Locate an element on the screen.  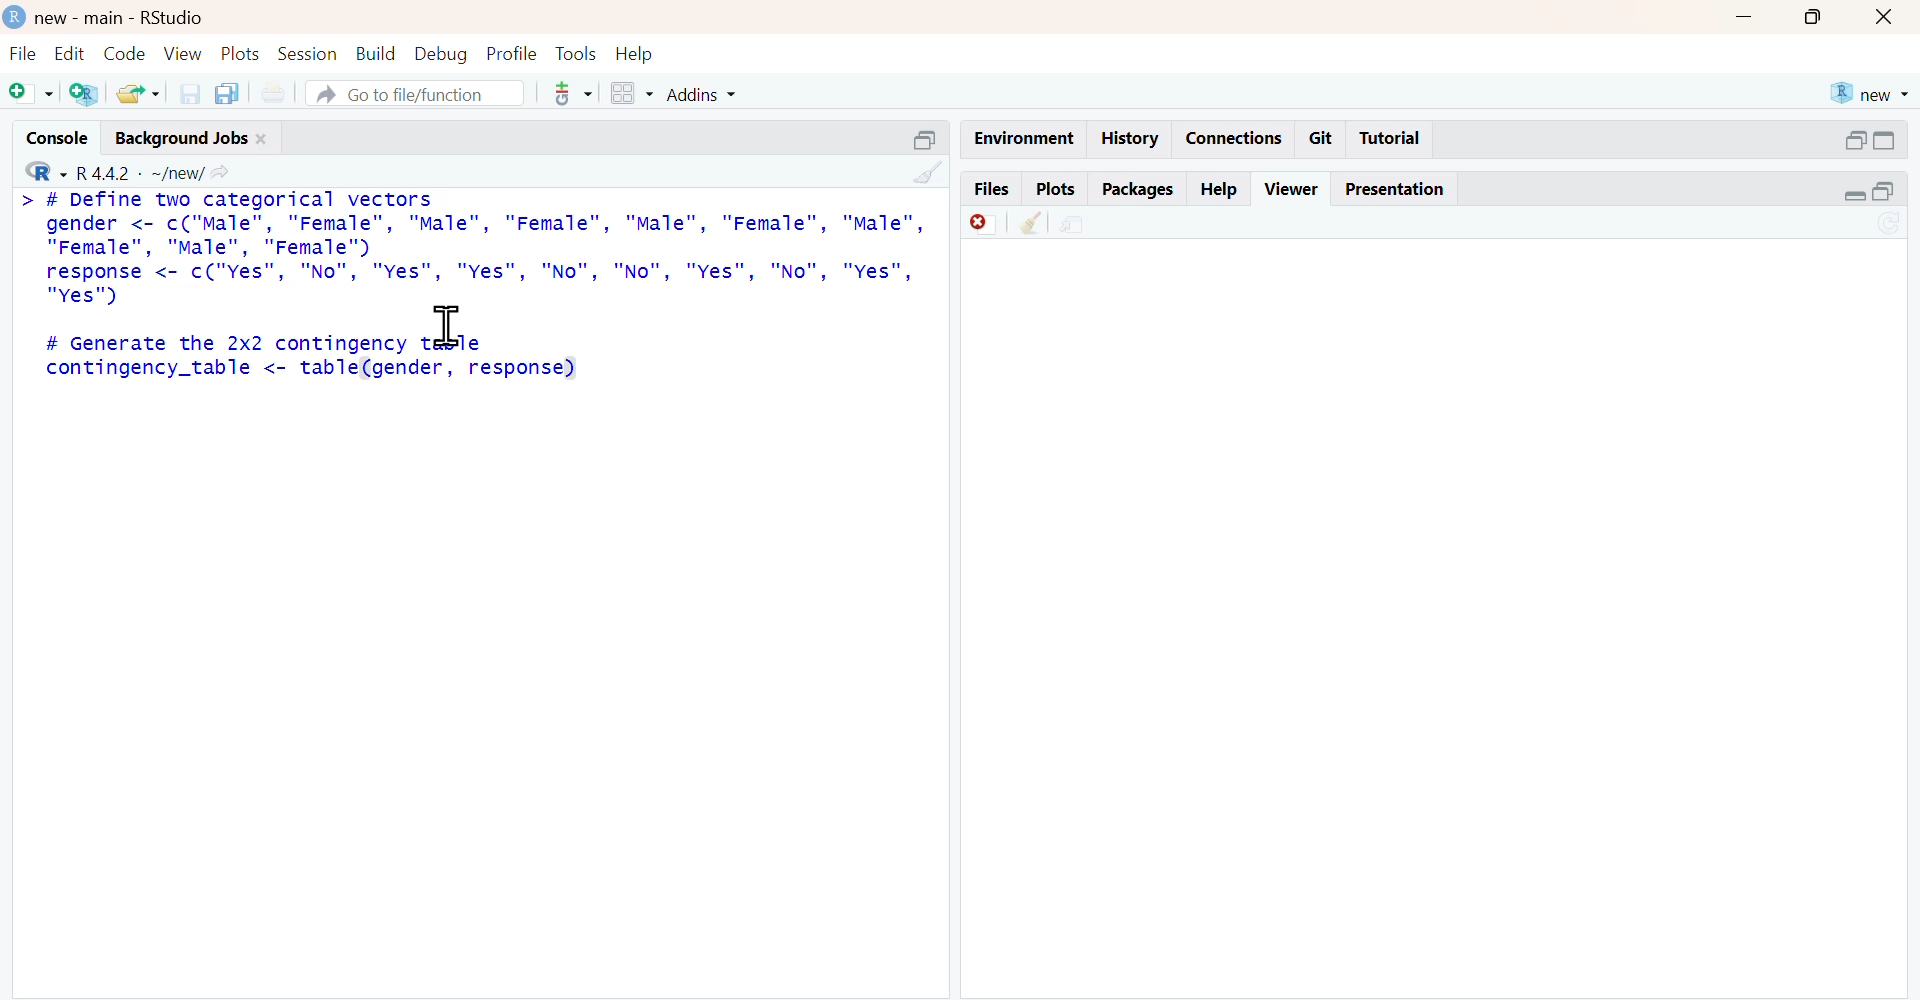
share is located at coordinates (1074, 226).